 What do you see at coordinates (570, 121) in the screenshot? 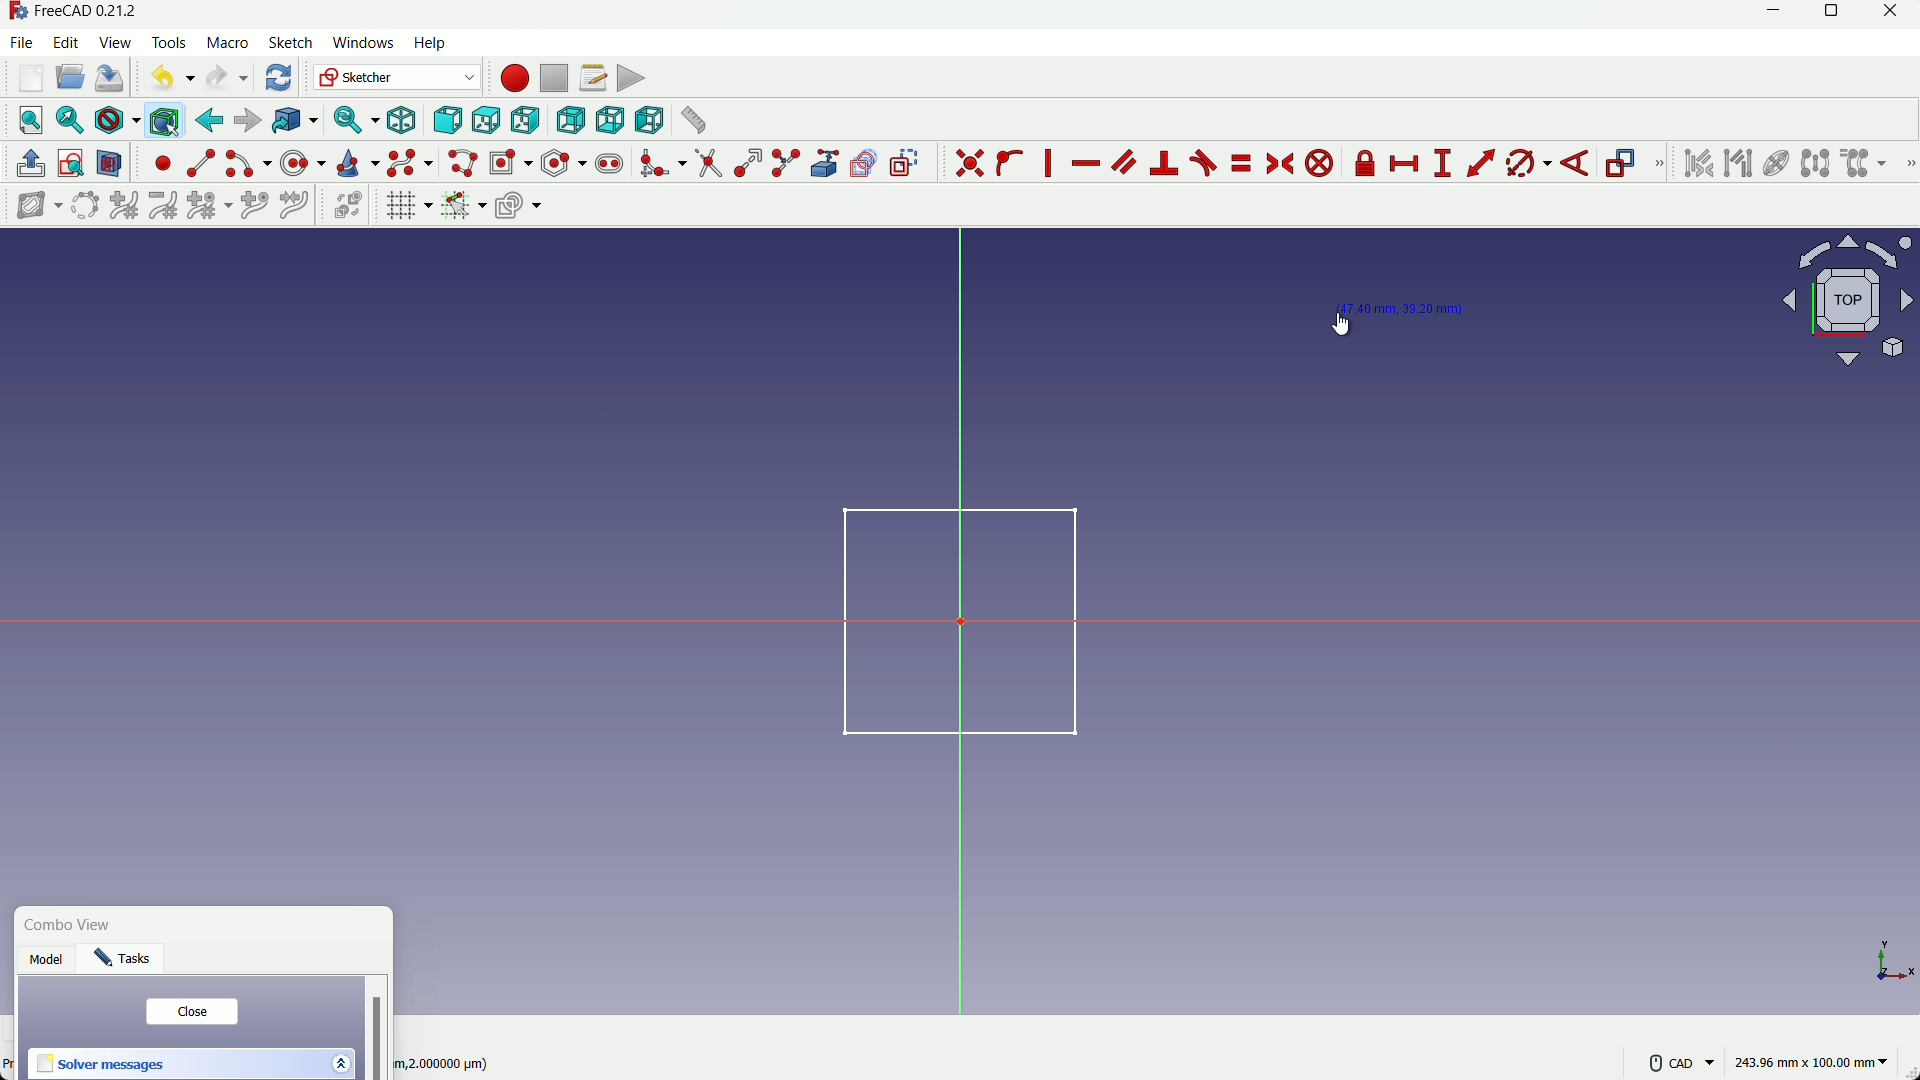
I see `back view` at bounding box center [570, 121].